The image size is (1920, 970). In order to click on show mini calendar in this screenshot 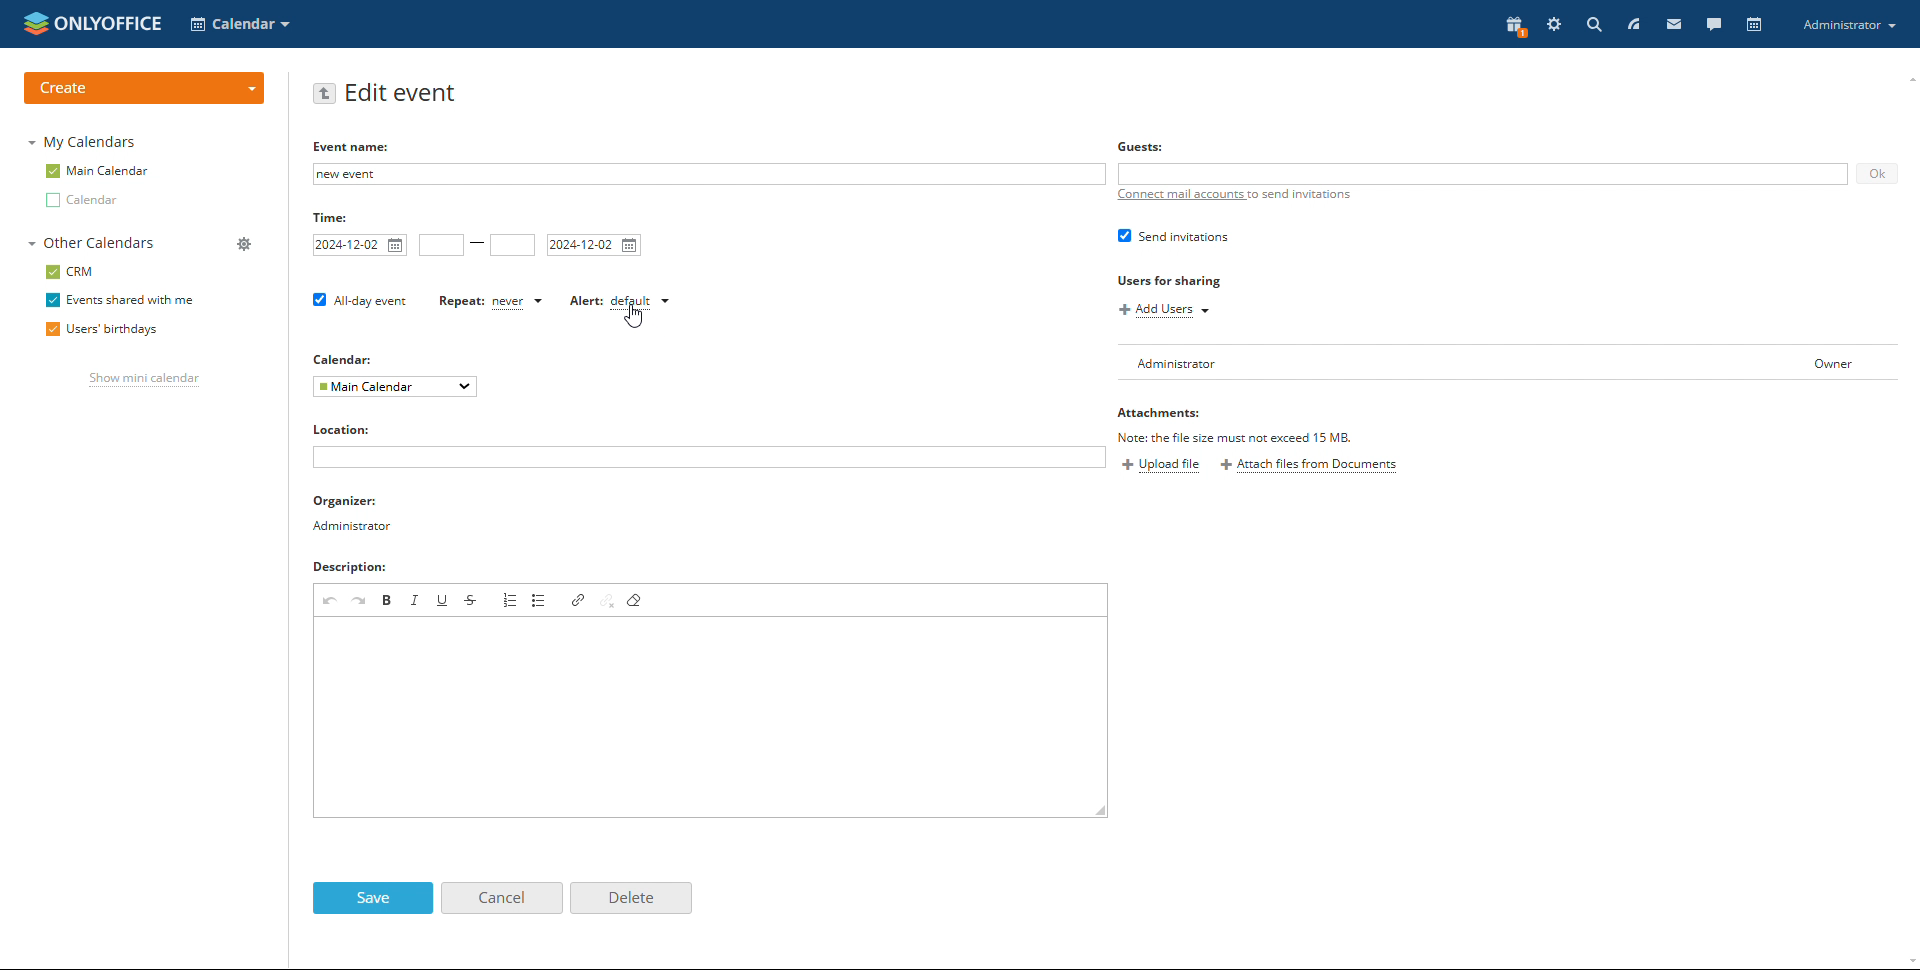, I will do `click(143, 379)`.